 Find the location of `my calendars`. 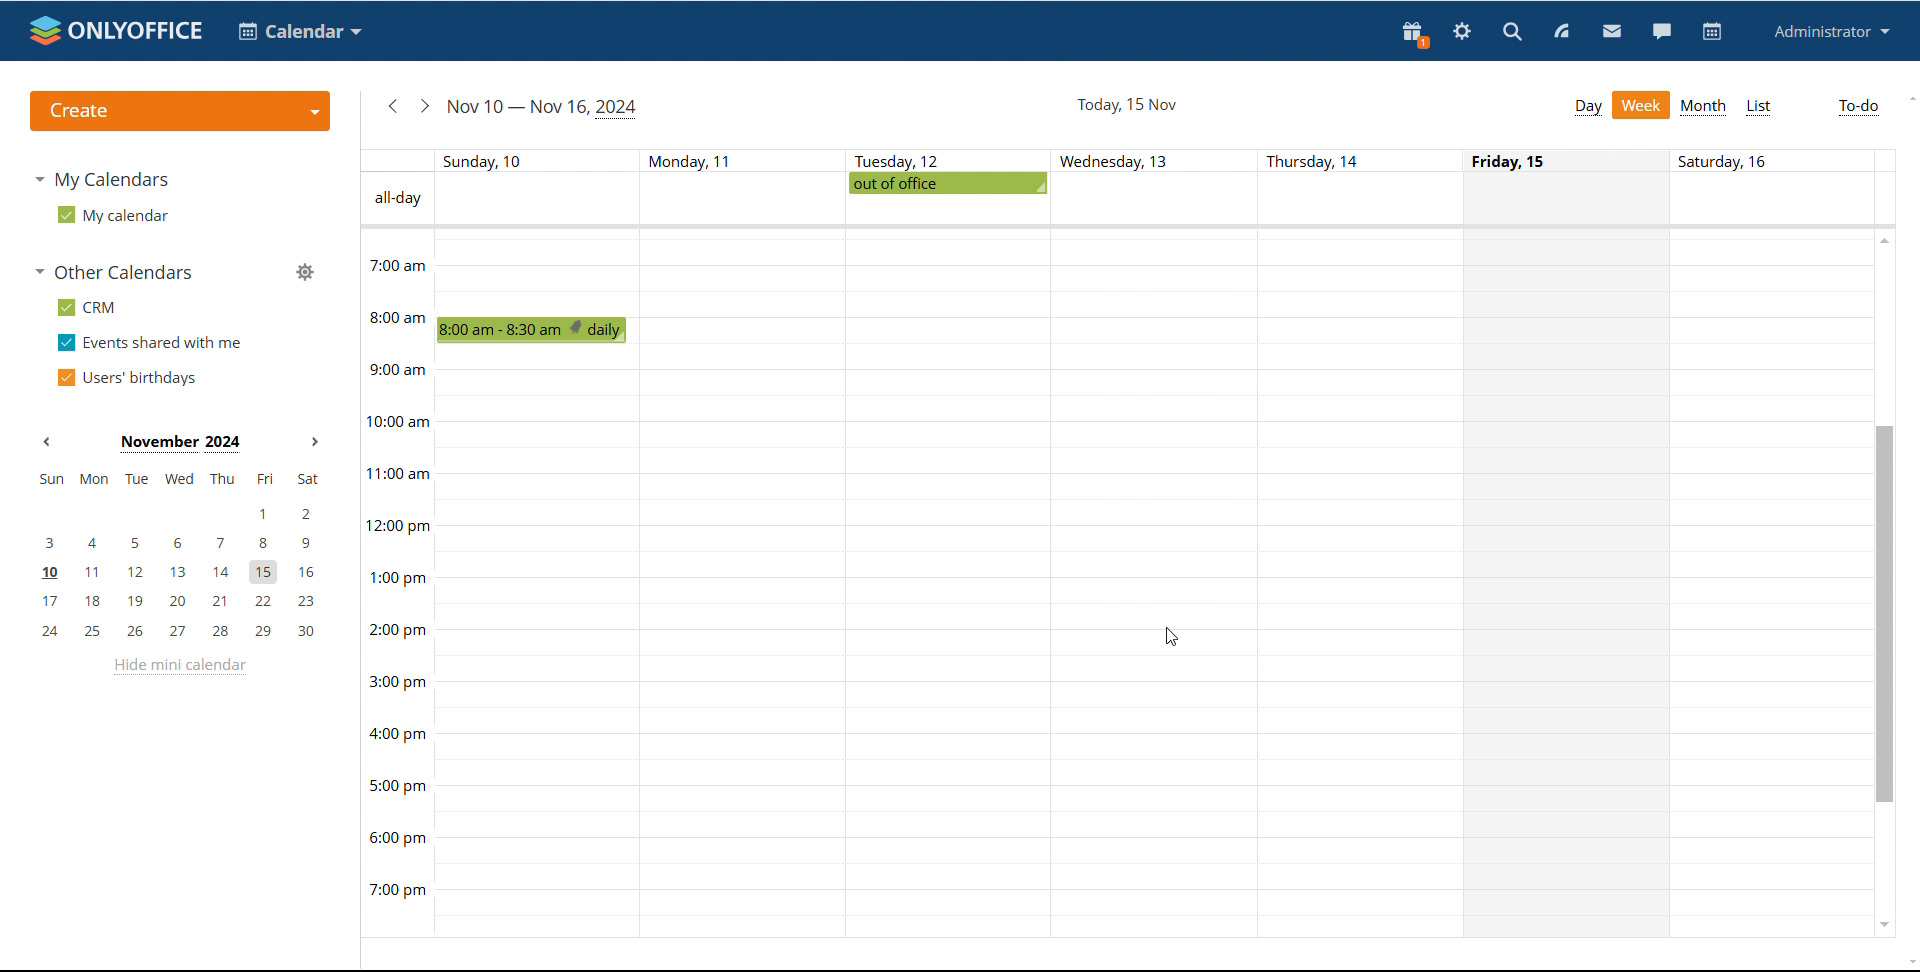

my calendars is located at coordinates (103, 180).